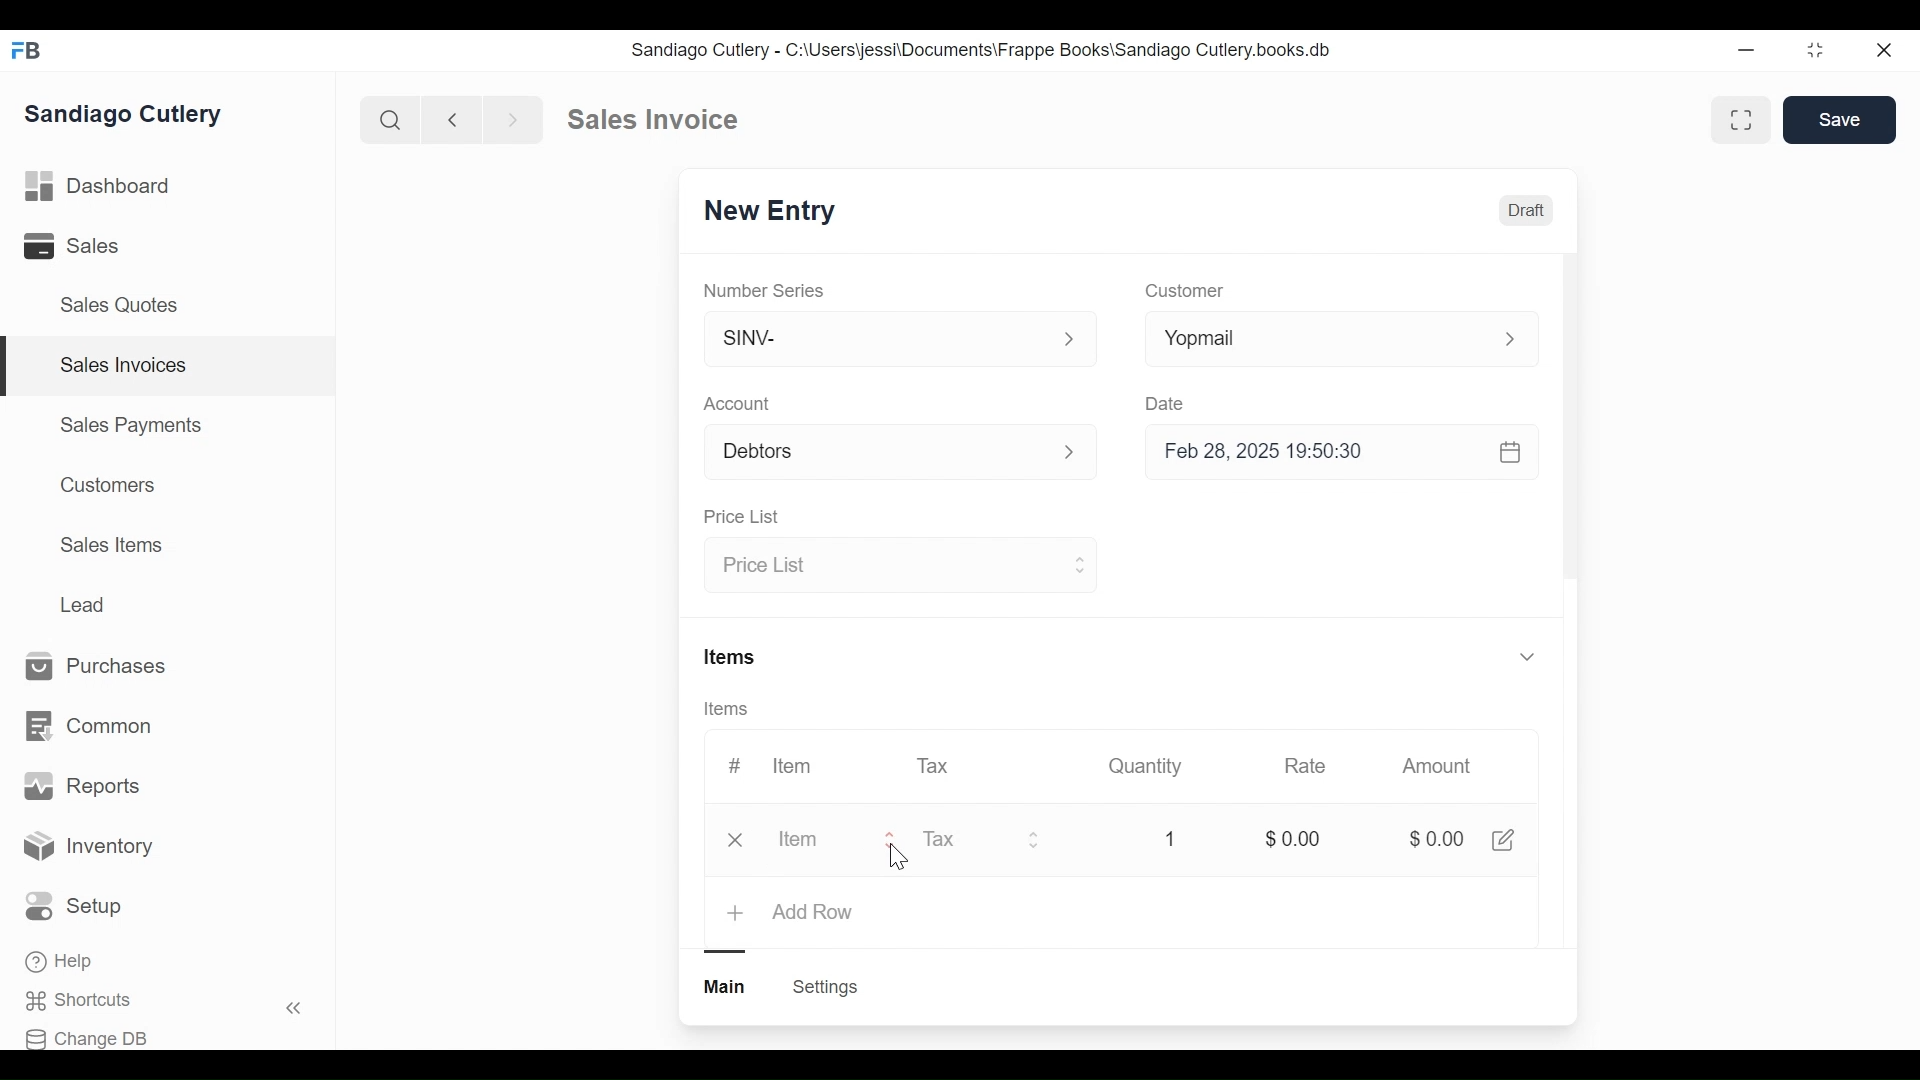 The height and width of the screenshot is (1080, 1920). I want to click on Tax , so click(982, 842).